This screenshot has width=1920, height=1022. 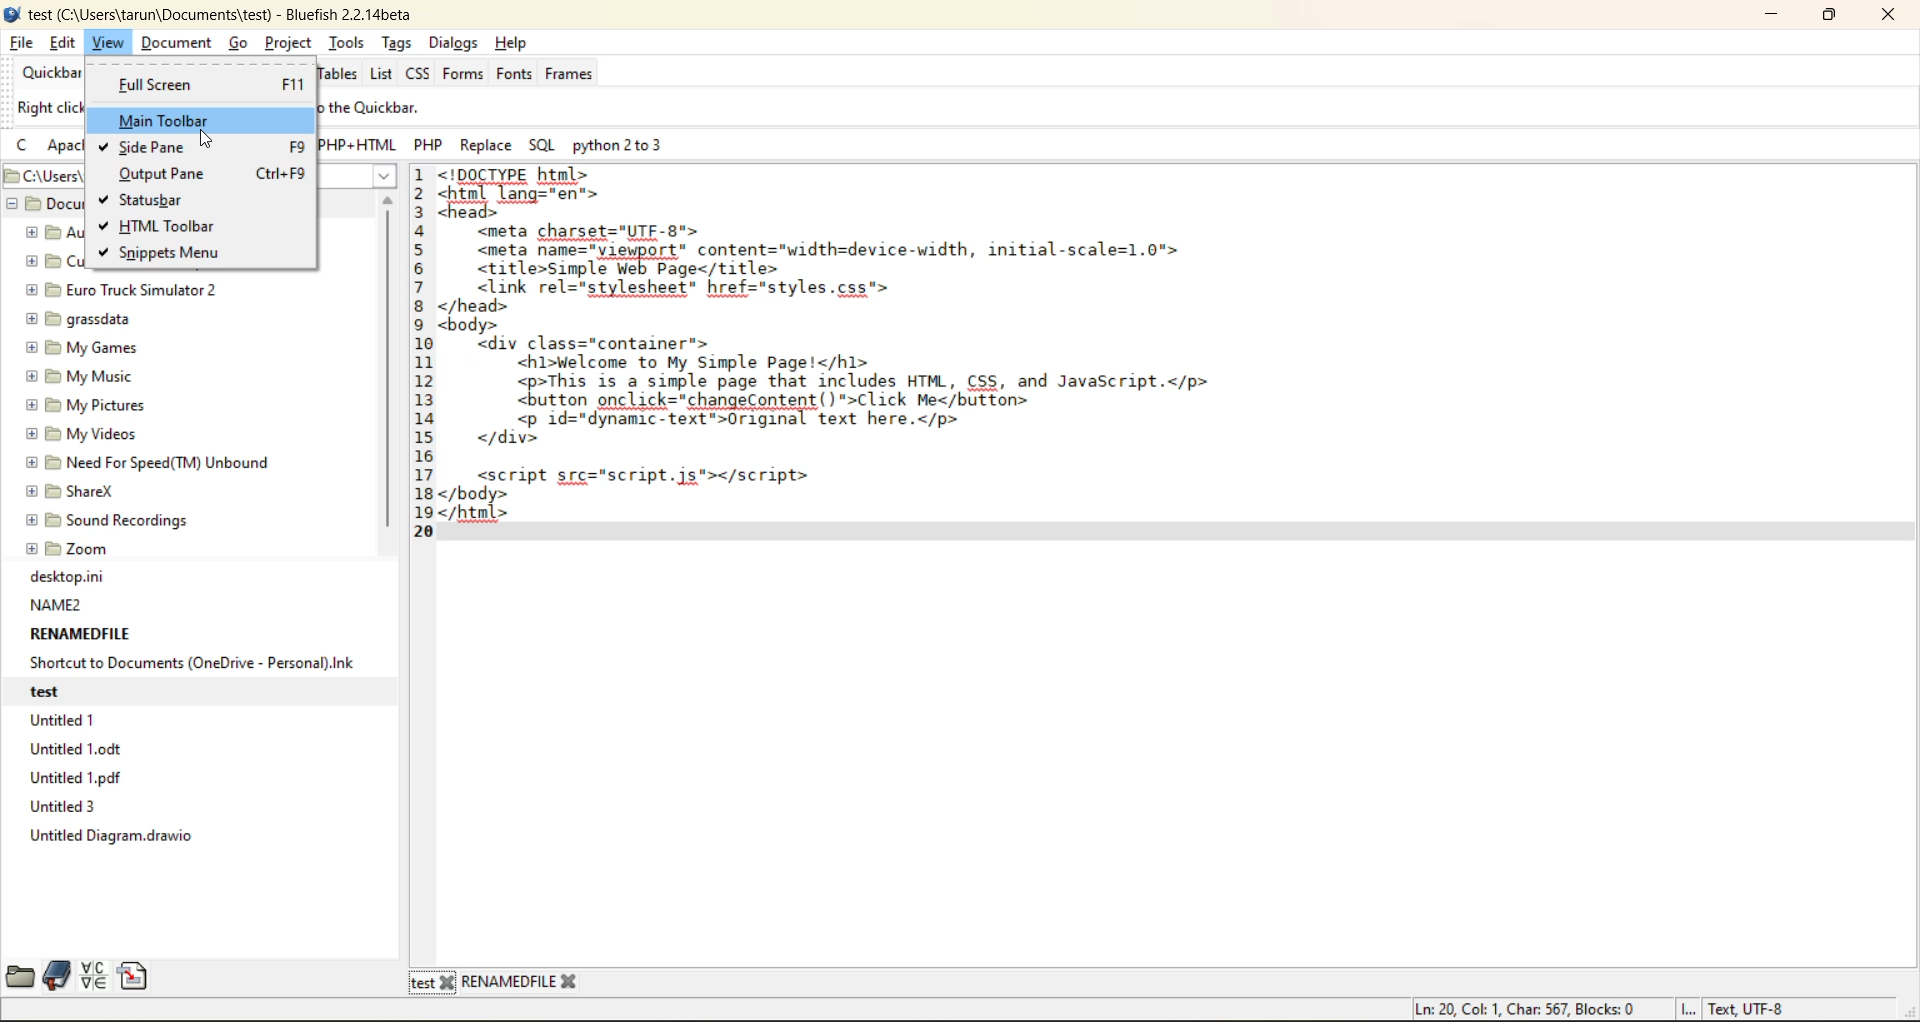 I want to click on quickbar, so click(x=47, y=74).